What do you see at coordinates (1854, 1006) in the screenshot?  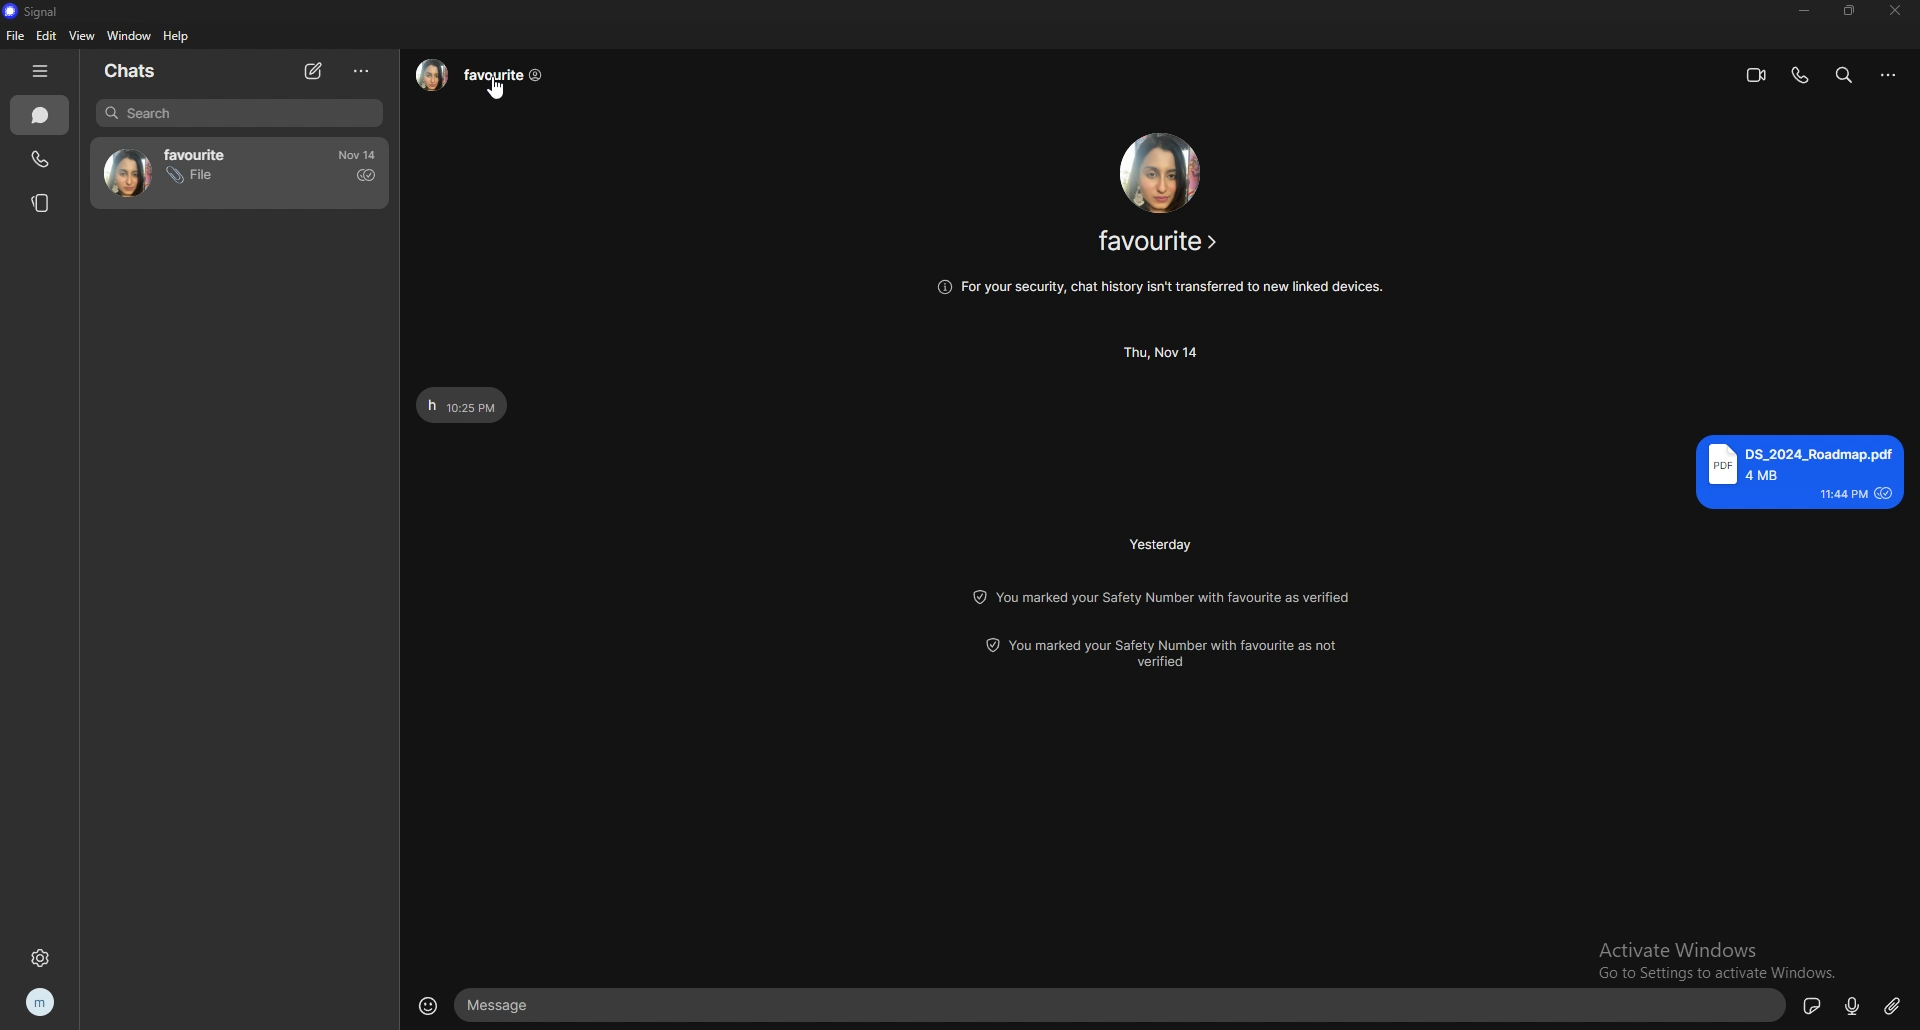 I see `voice message` at bounding box center [1854, 1006].